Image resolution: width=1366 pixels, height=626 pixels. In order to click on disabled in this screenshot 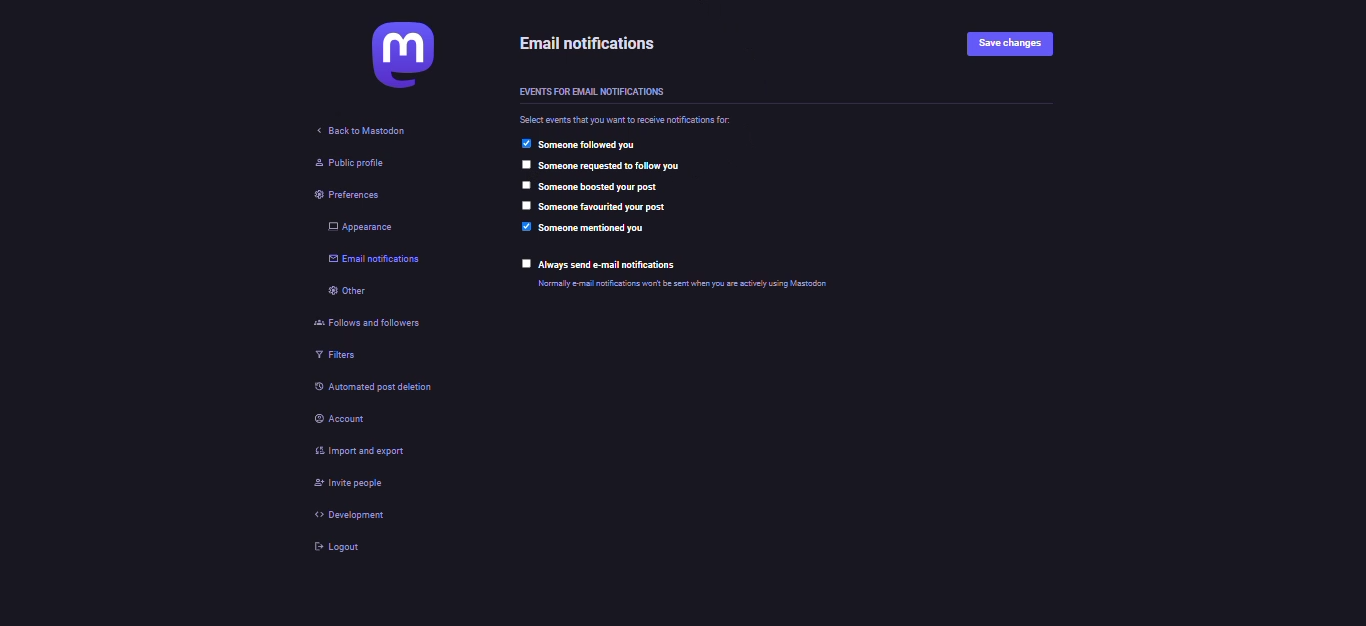, I will do `click(522, 165)`.